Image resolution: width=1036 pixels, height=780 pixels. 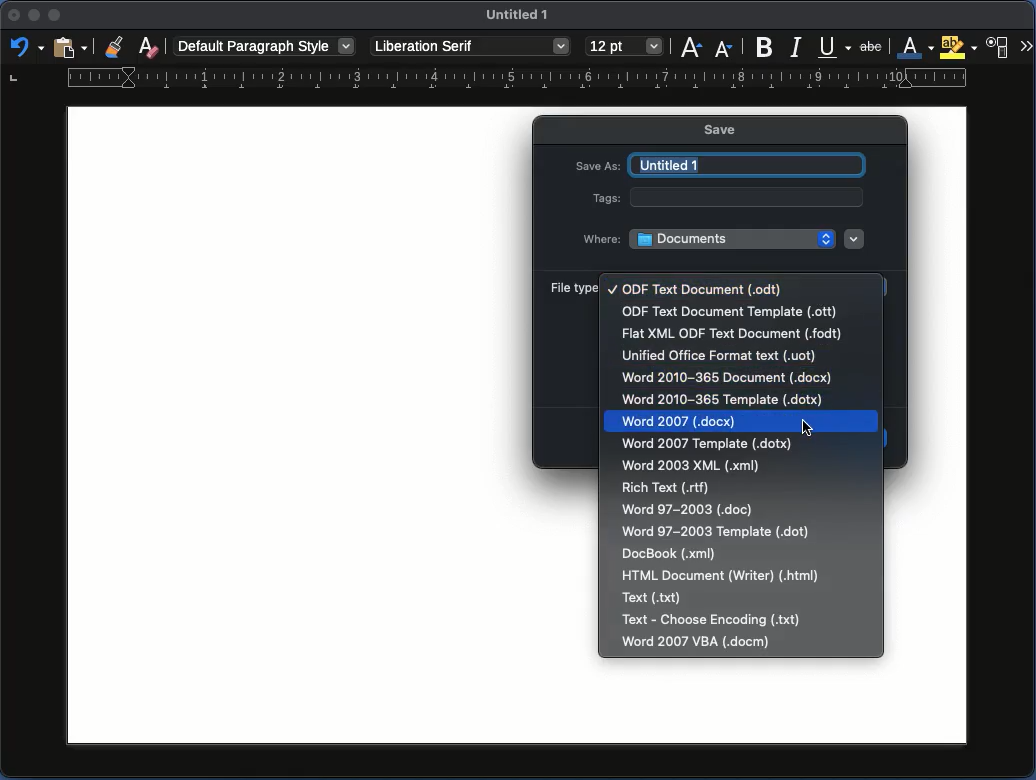 I want to click on Clipboard, so click(x=70, y=46).